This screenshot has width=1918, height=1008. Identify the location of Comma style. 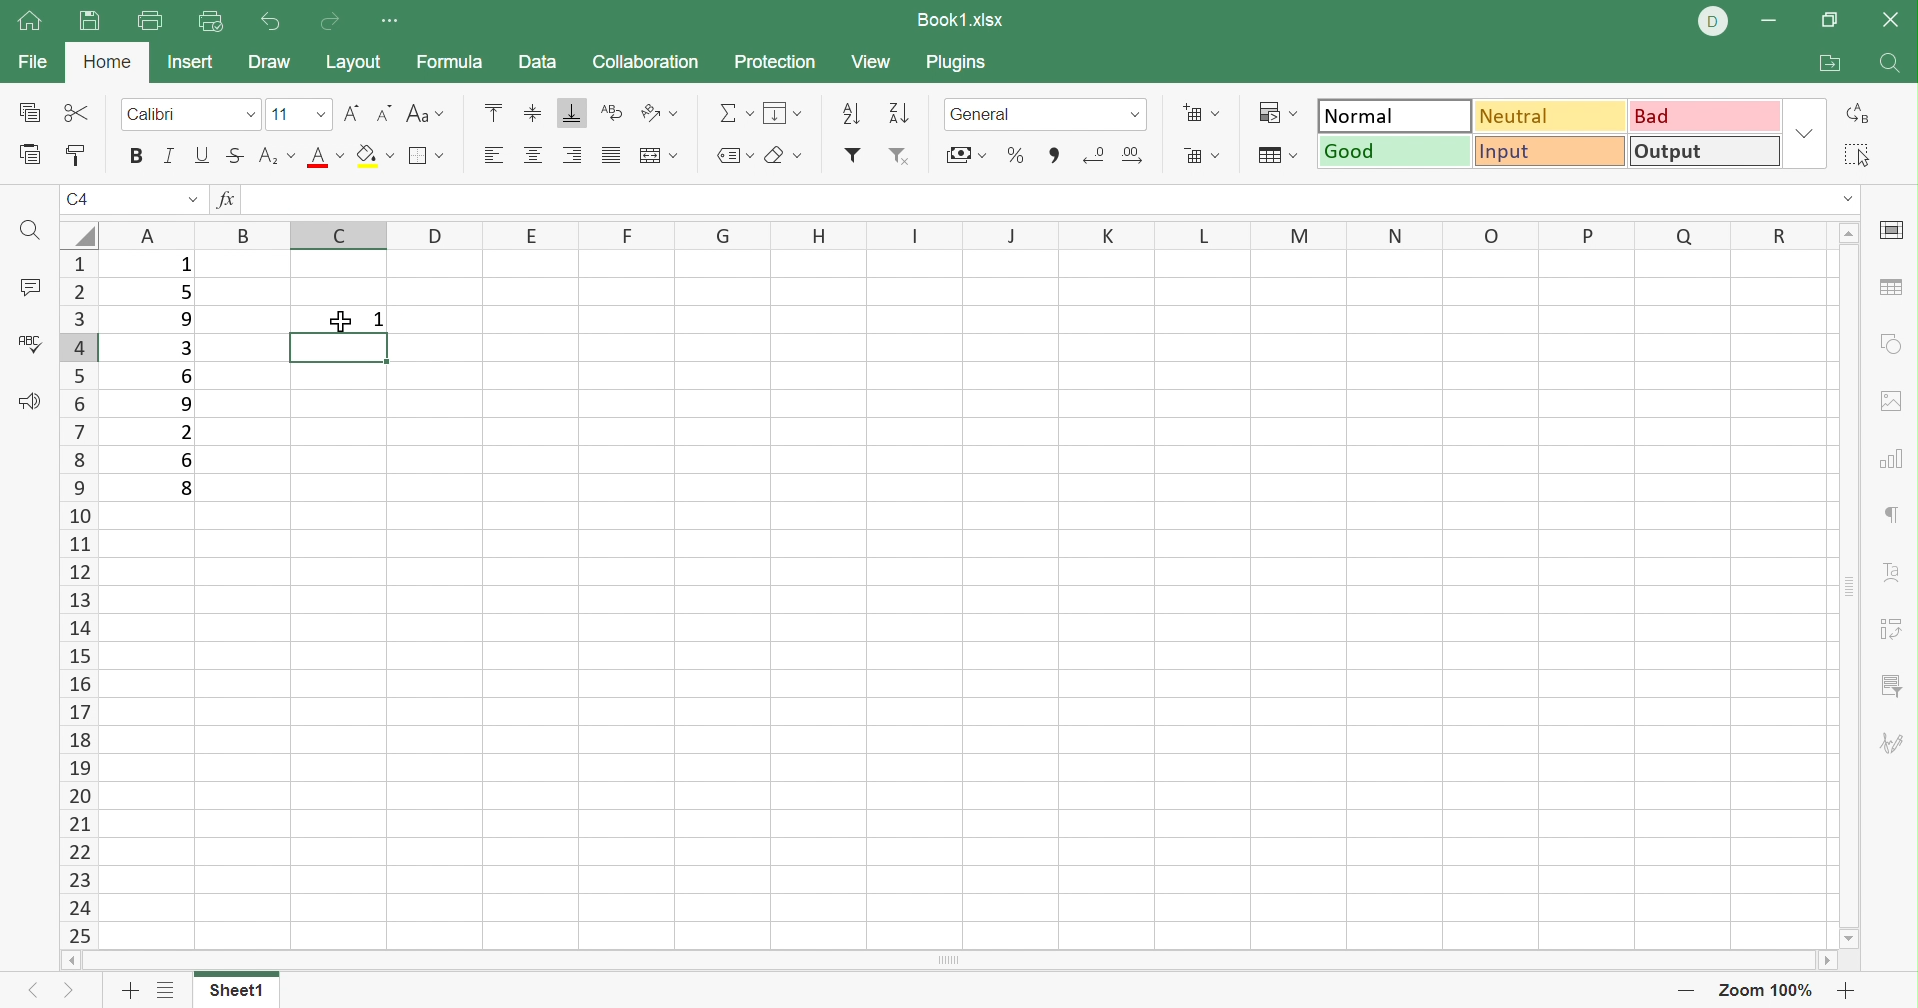
(1054, 153).